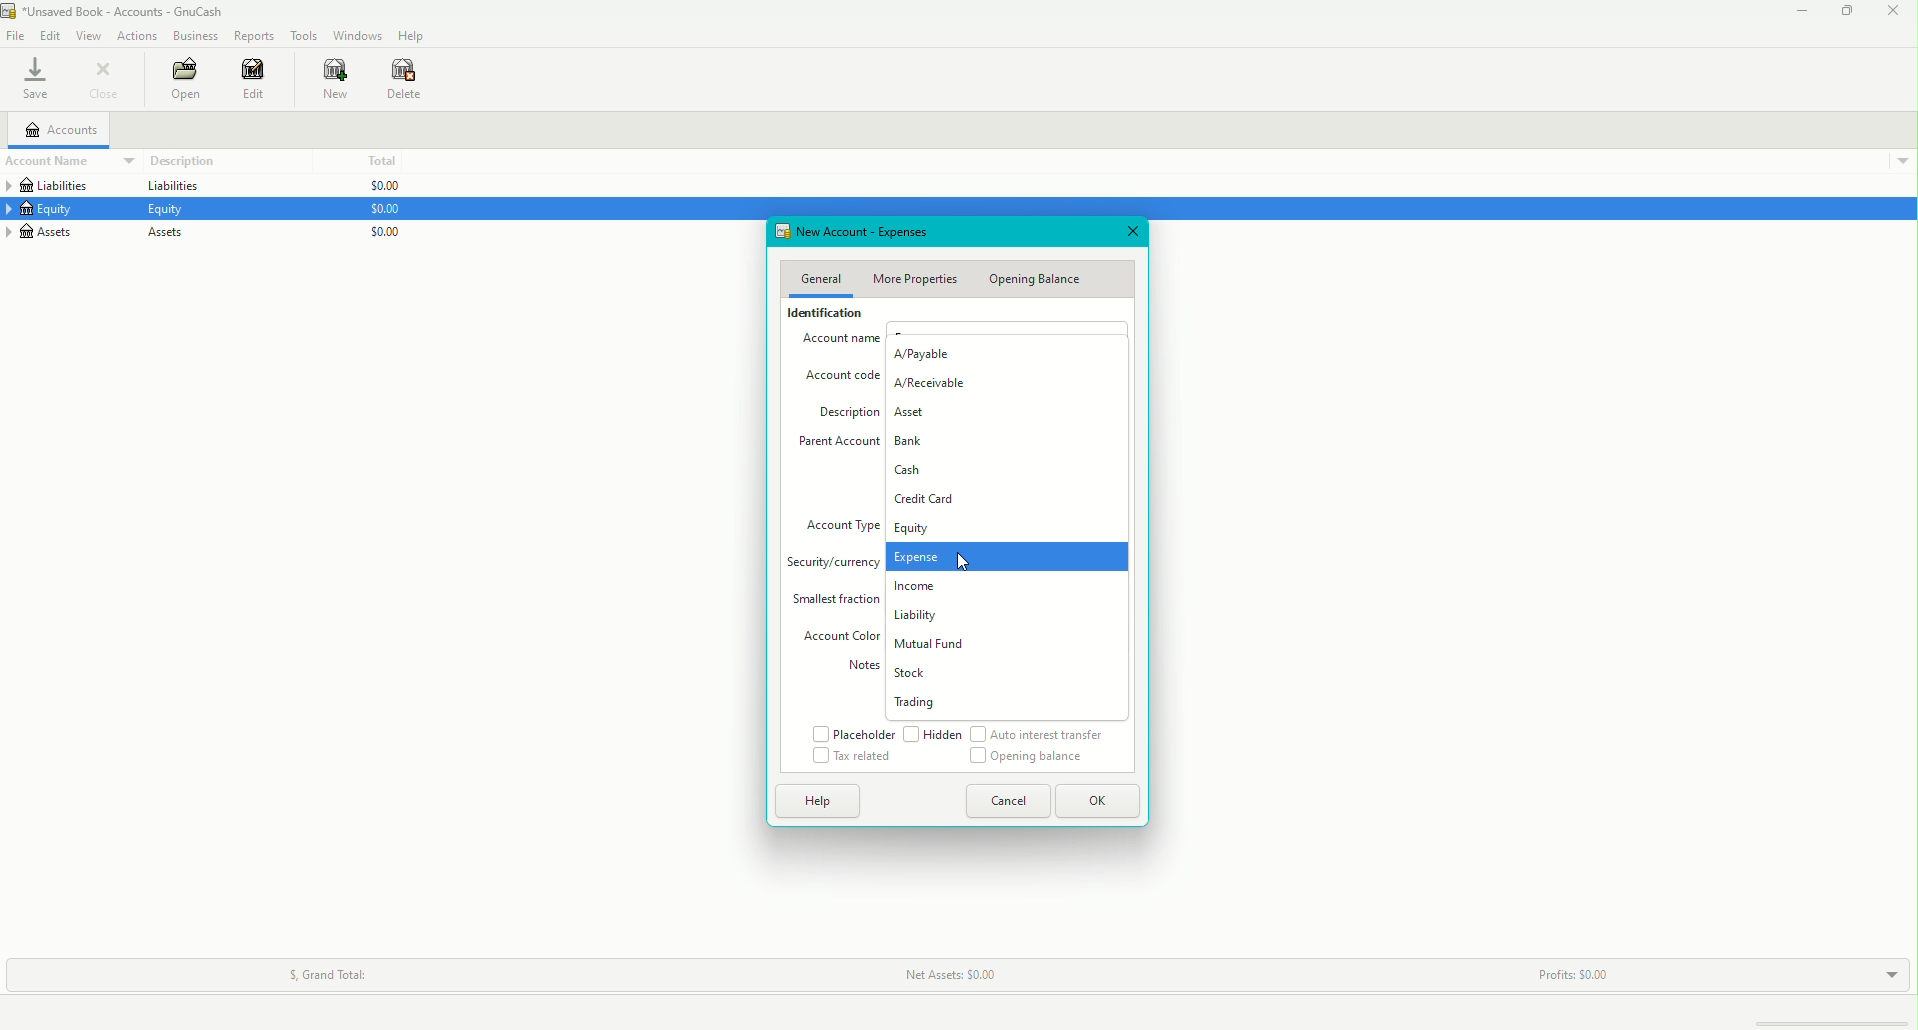 Image resolution: width=1918 pixels, height=1030 pixels. What do you see at coordinates (836, 564) in the screenshot?
I see `Security/currency` at bounding box center [836, 564].